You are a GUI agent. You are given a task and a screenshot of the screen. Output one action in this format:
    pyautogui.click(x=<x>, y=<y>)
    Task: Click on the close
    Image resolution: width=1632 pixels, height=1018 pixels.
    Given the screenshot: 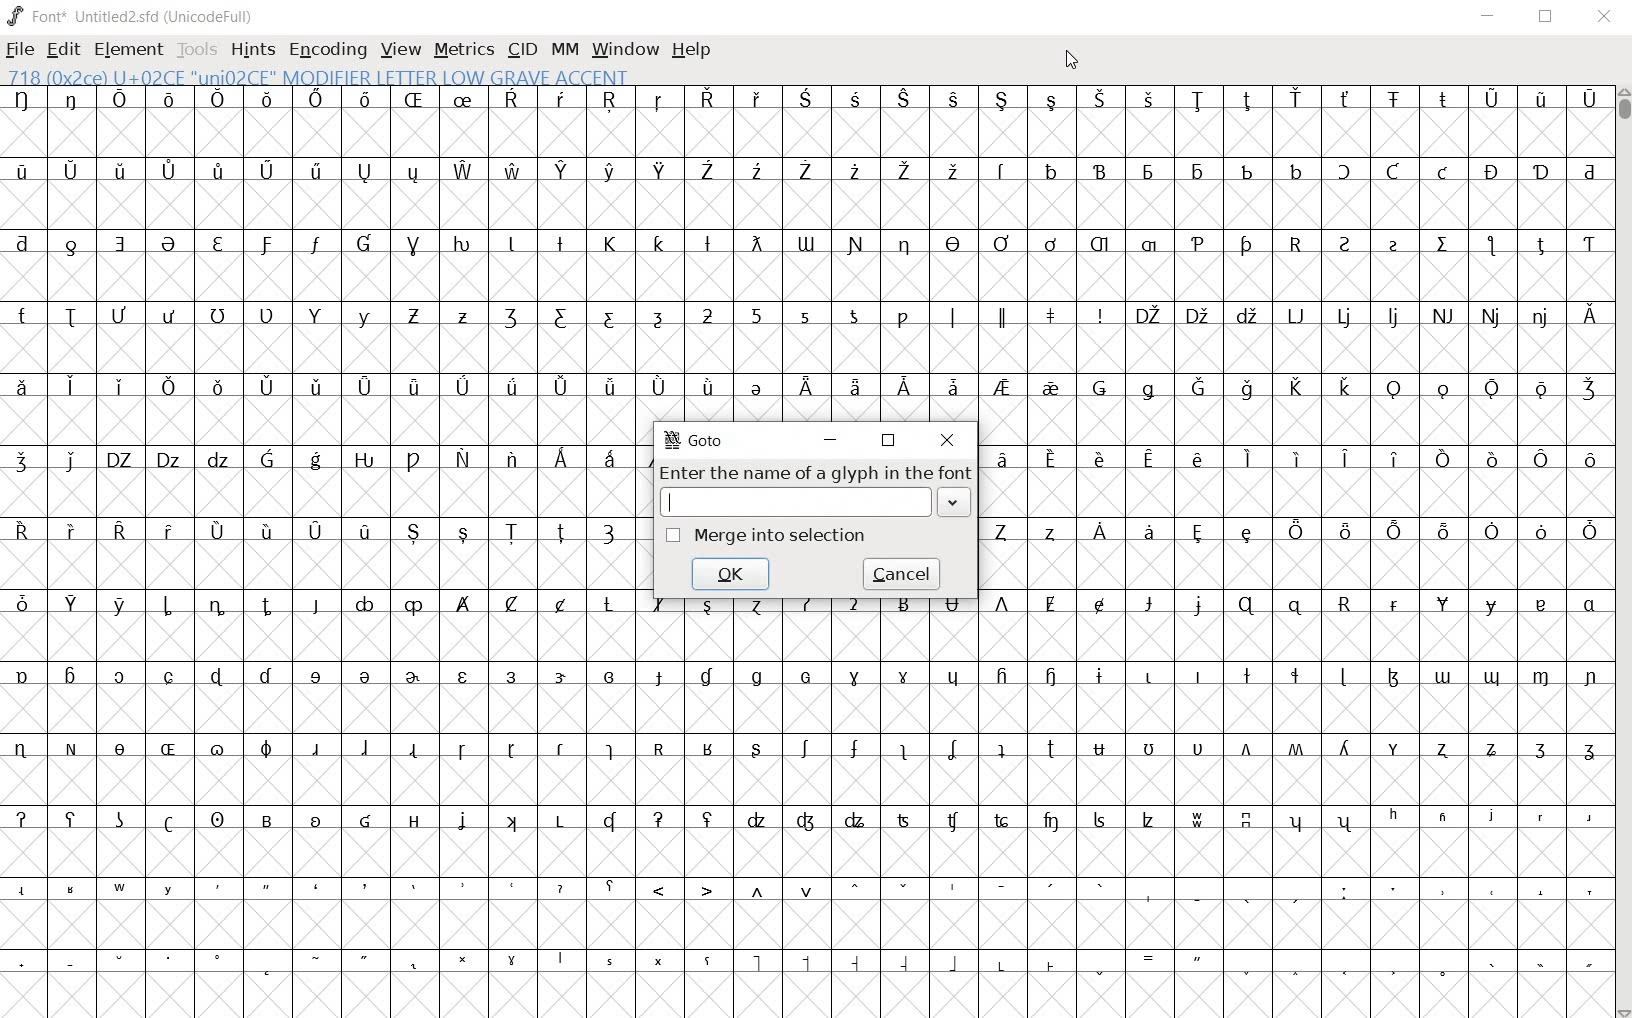 What is the action you would take?
    pyautogui.click(x=1605, y=17)
    